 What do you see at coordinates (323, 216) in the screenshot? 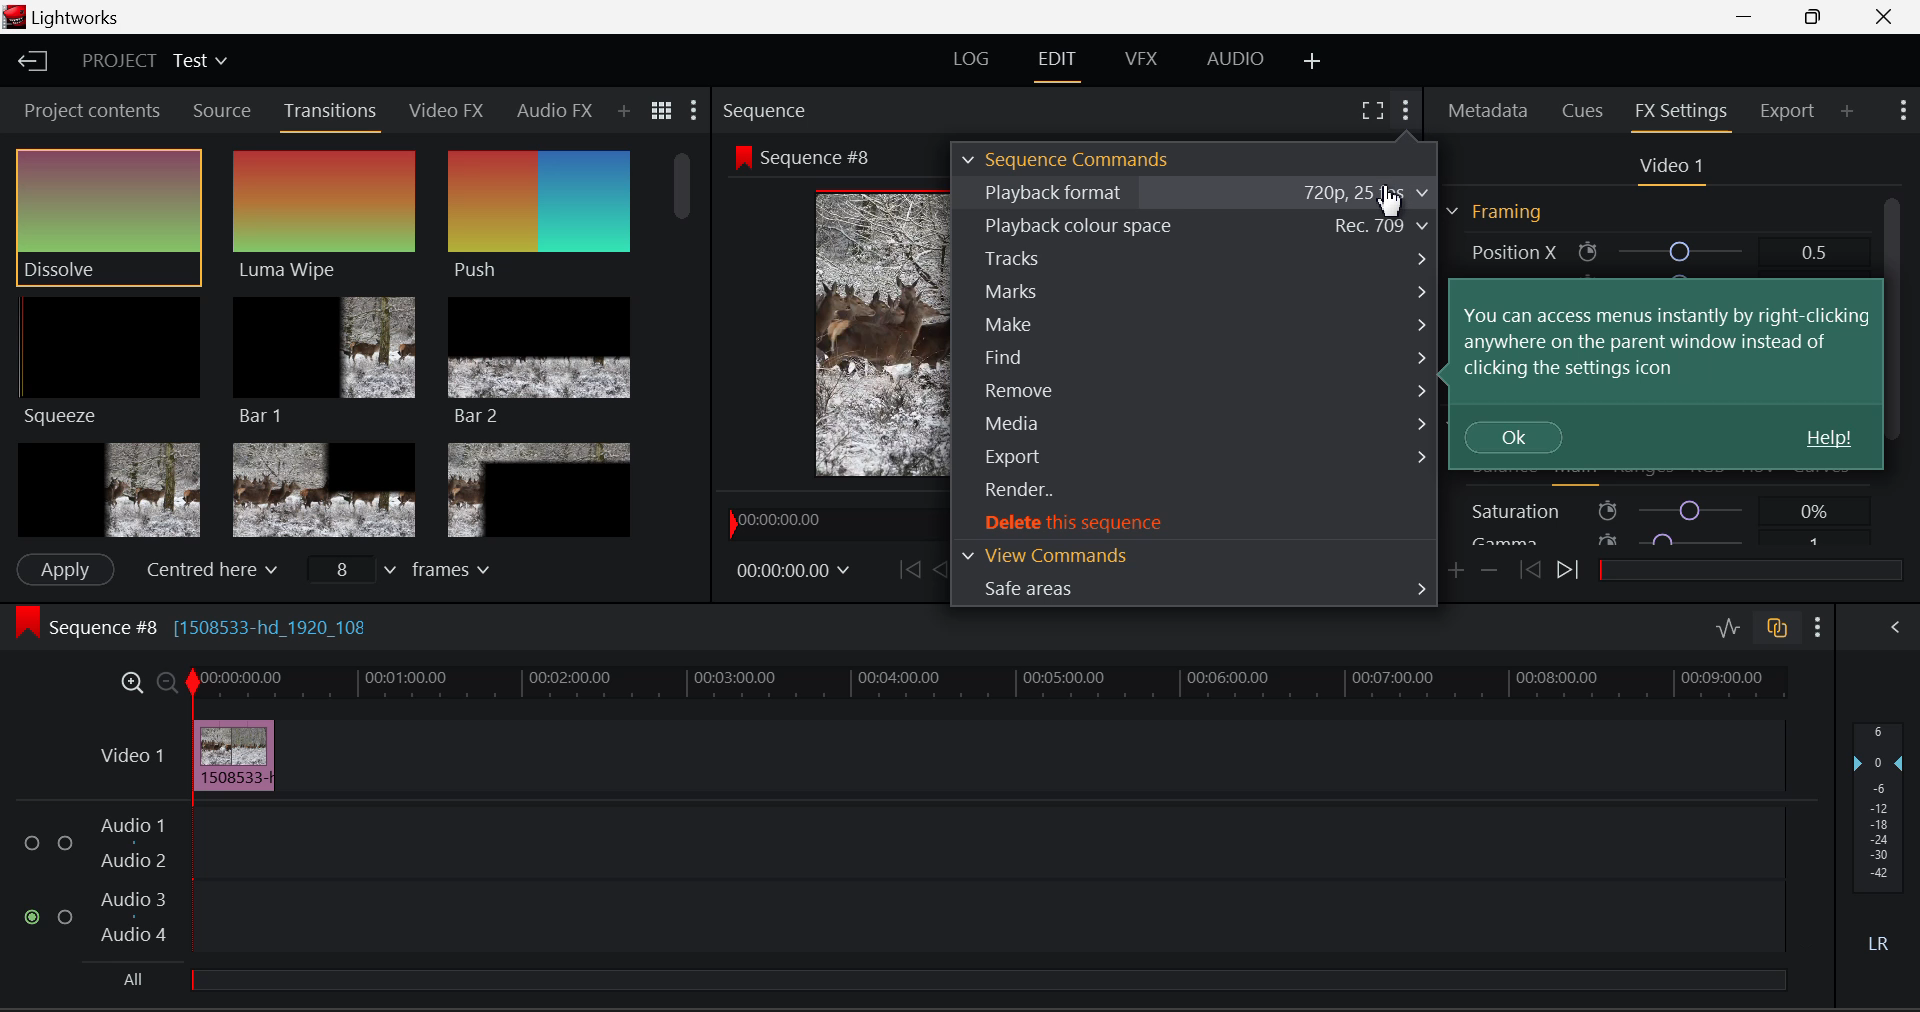
I see `Luma Wipe` at bounding box center [323, 216].